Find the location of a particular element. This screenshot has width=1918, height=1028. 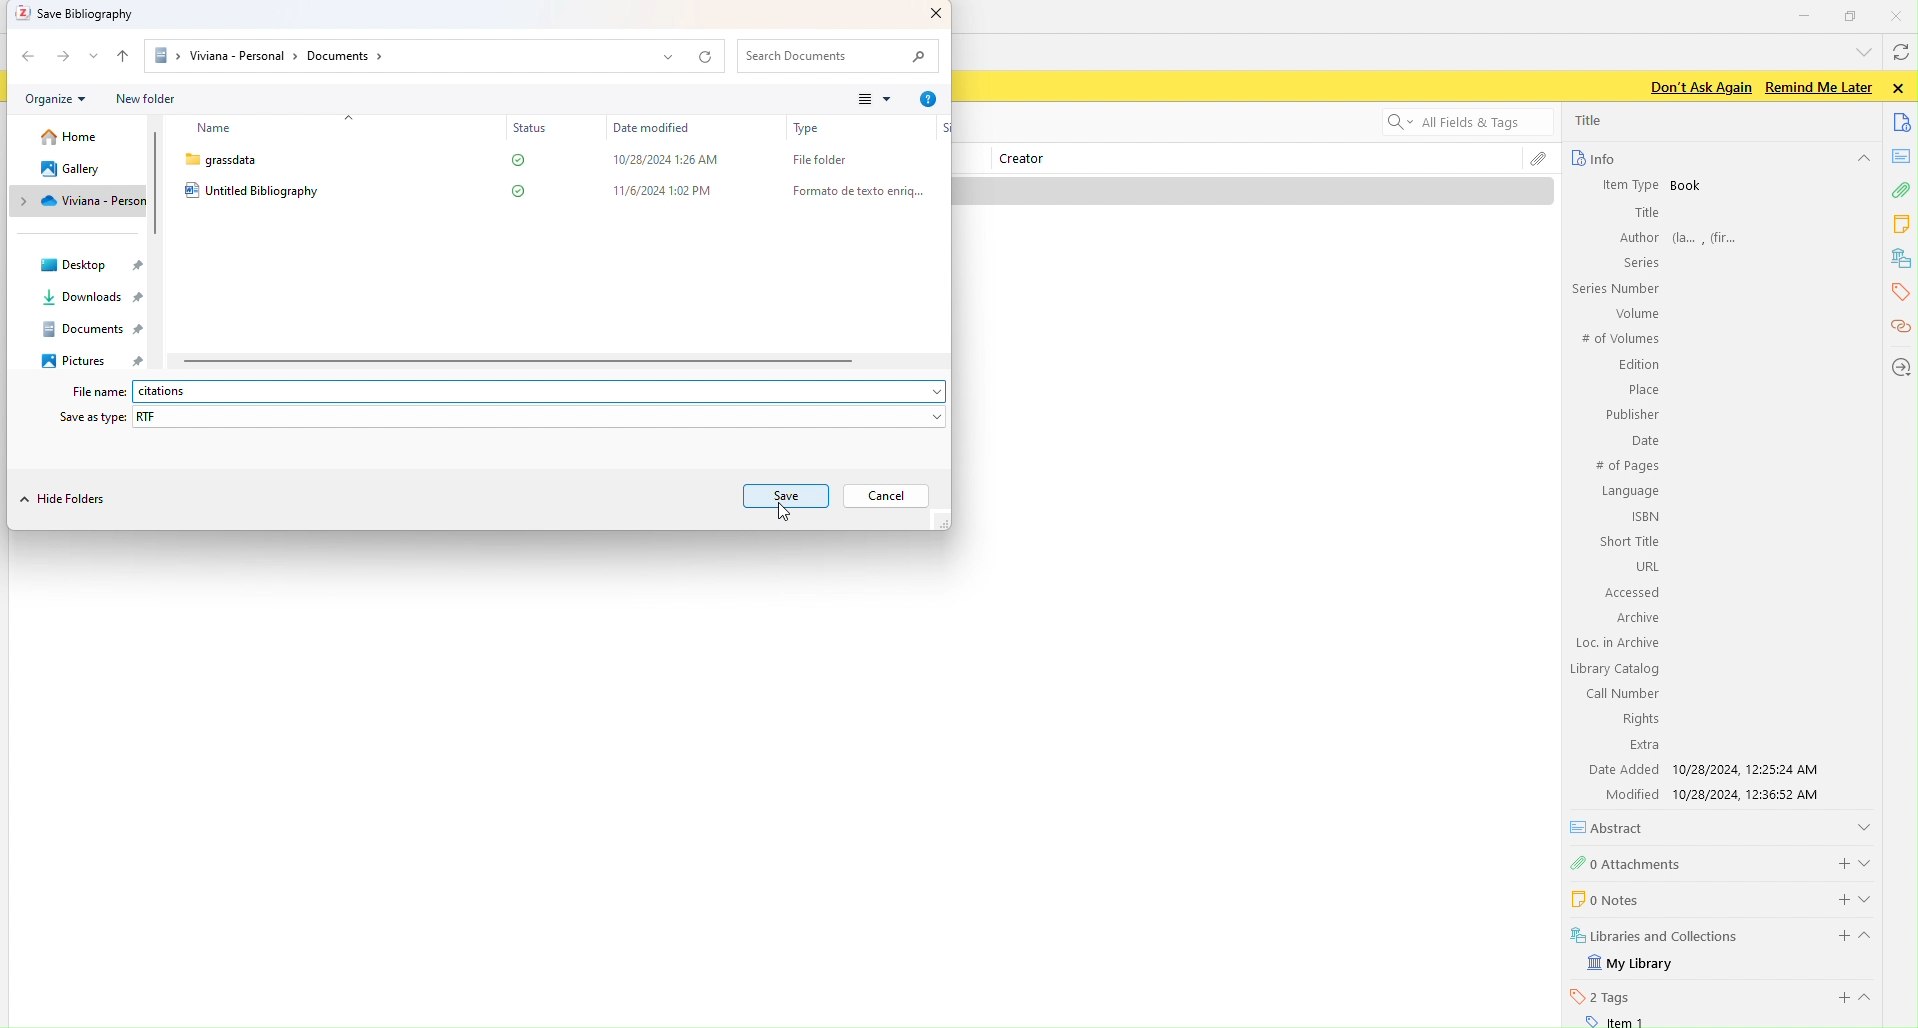

Pictures is located at coordinates (88, 359).